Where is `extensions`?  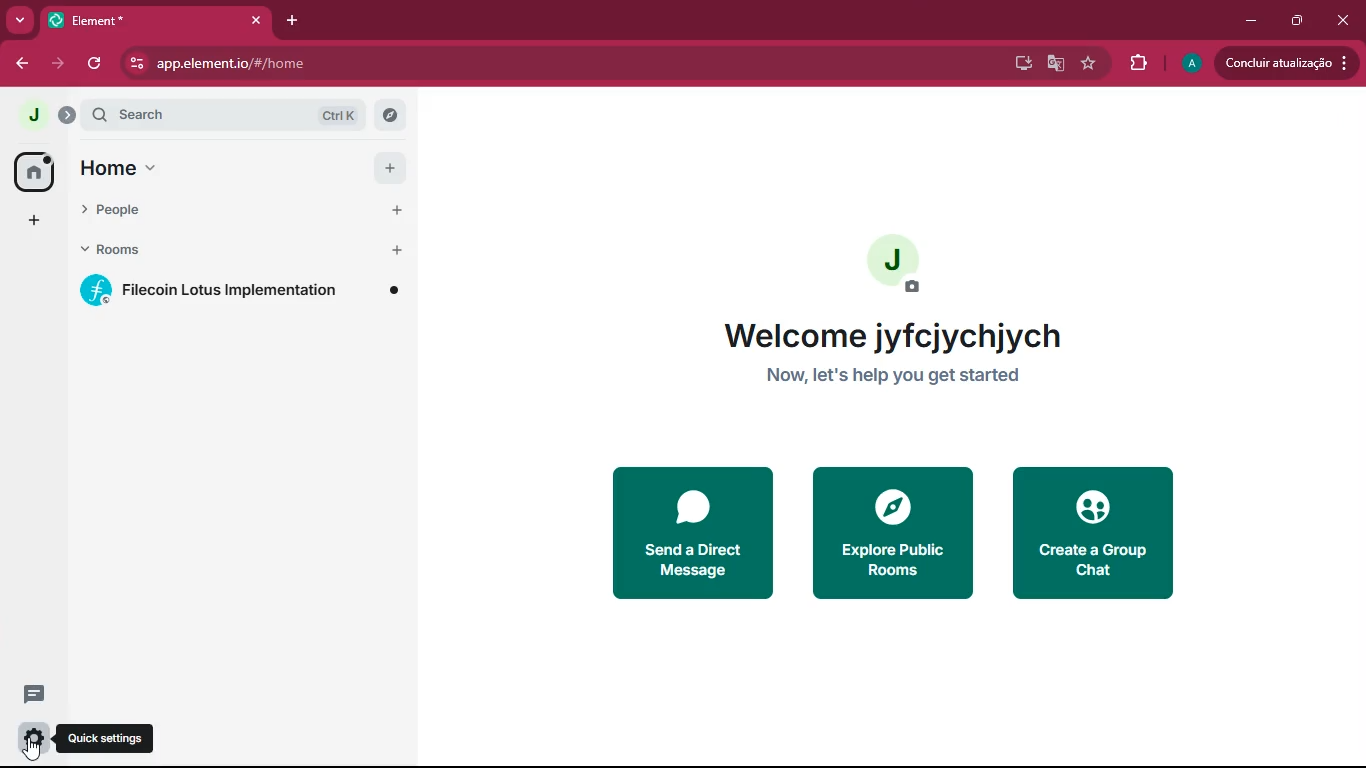 extensions is located at coordinates (1138, 63).